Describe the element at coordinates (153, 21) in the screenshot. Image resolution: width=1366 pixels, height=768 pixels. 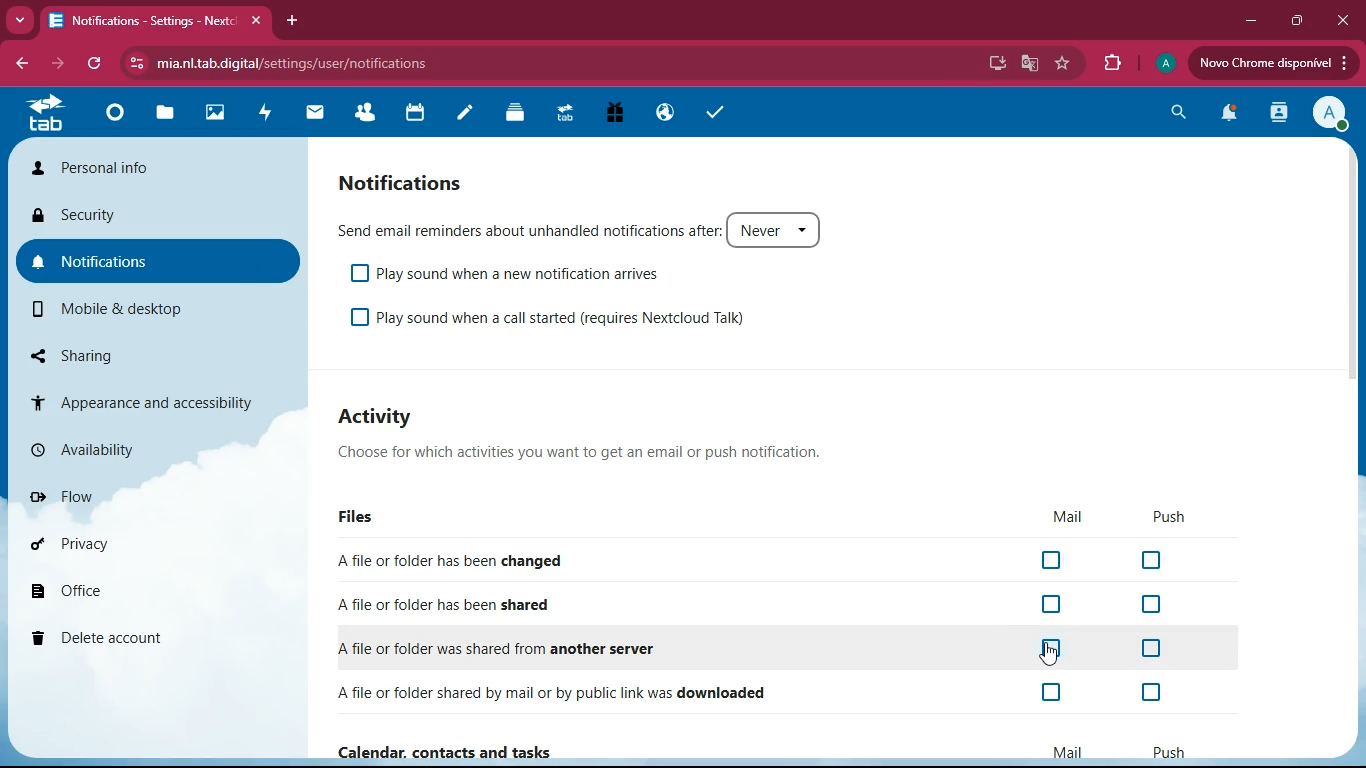
I see `tab` at that location.